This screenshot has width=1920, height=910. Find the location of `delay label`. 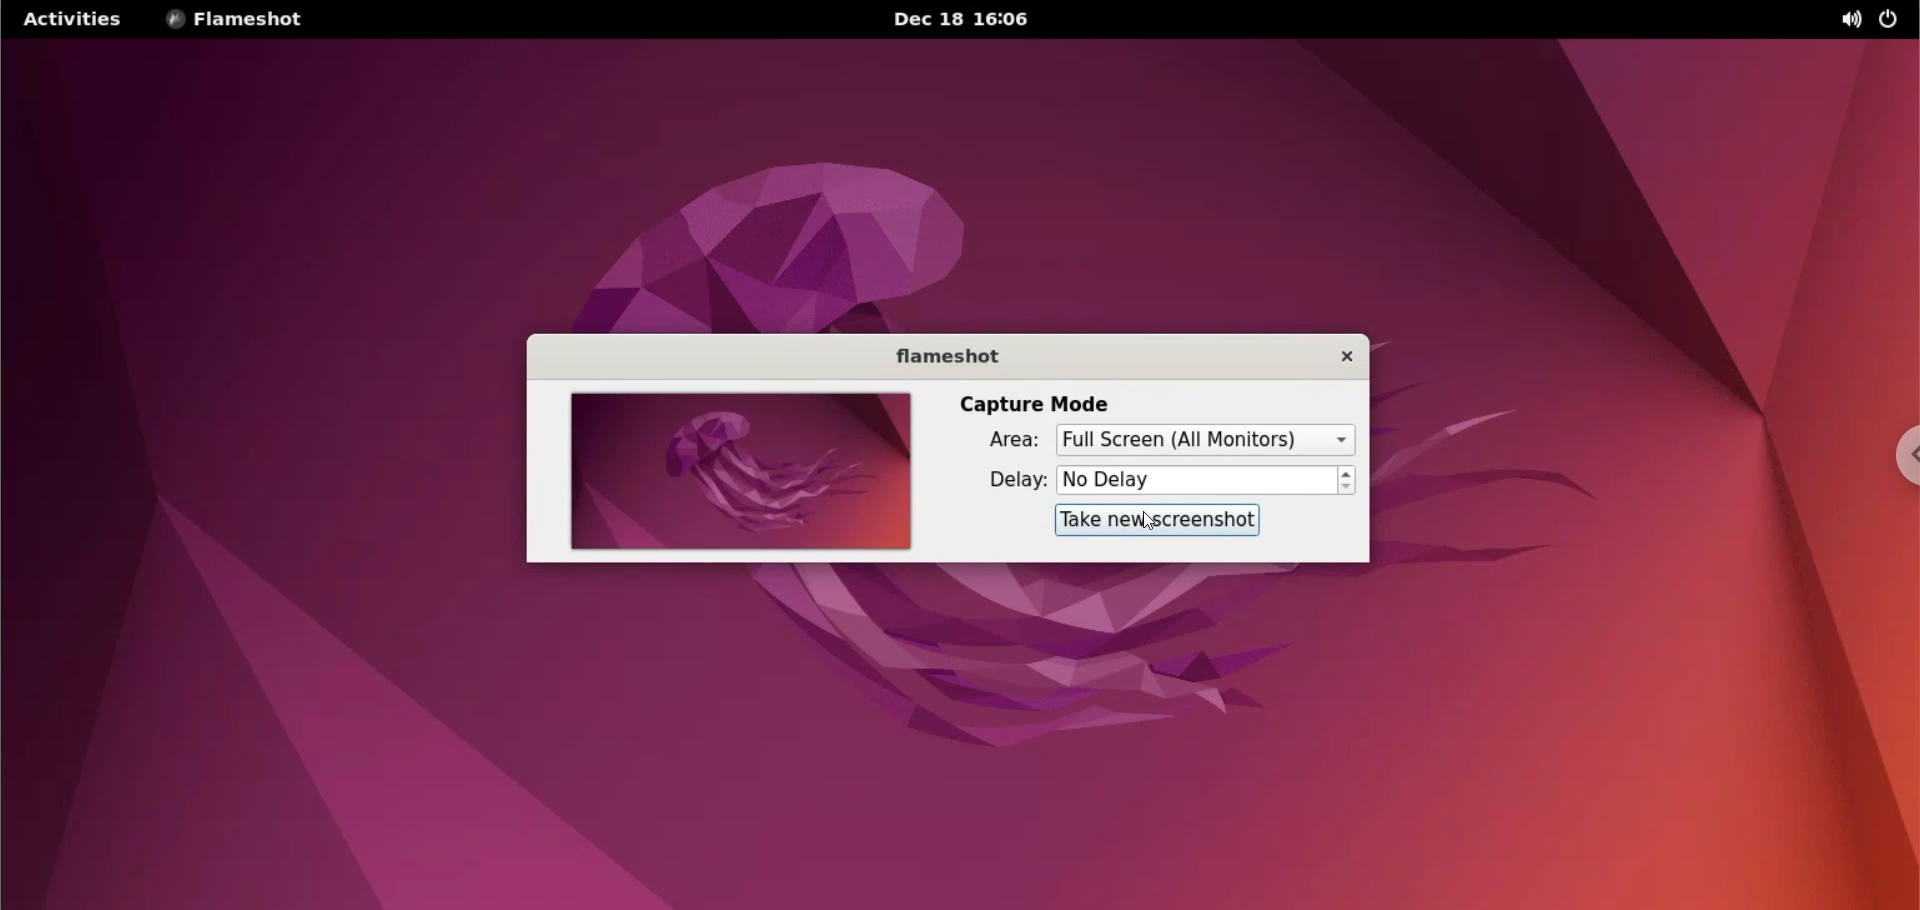

delay label is located at coordinates (1015, 481).